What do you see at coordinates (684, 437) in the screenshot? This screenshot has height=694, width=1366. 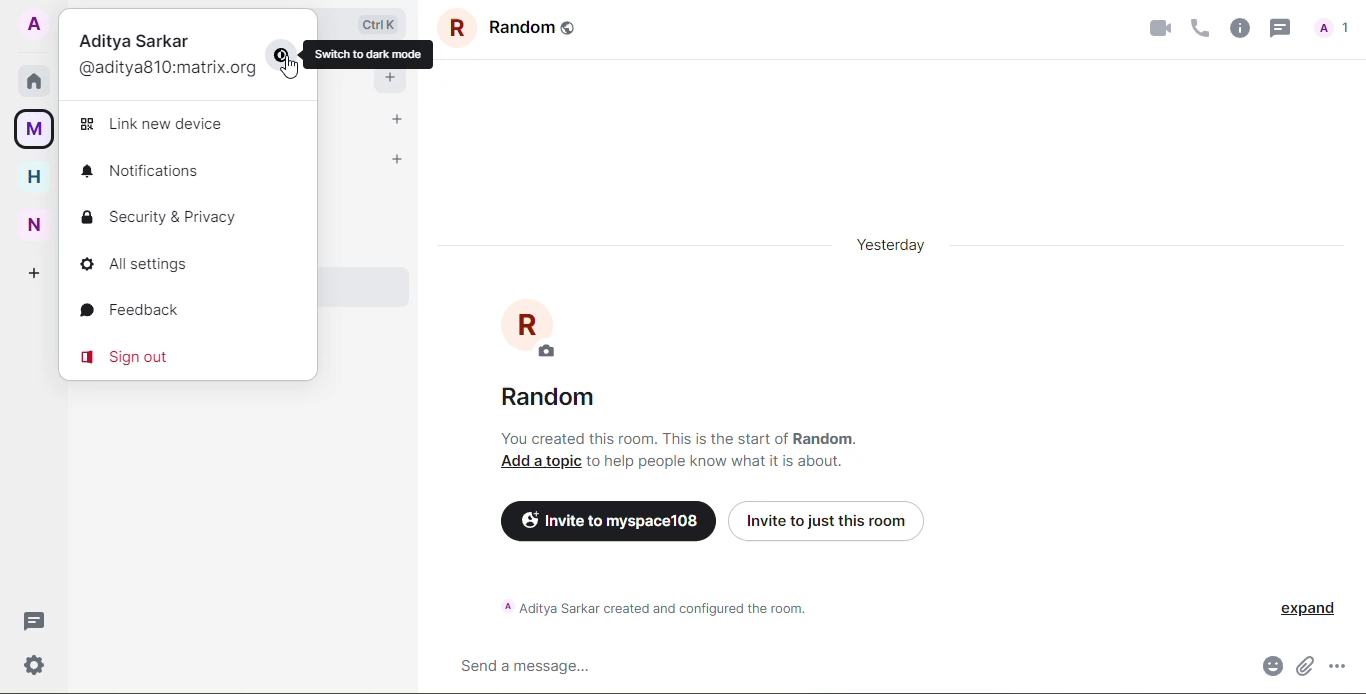 I see `You created this room. This is the start of Random.` at bounding box center [684, 437].